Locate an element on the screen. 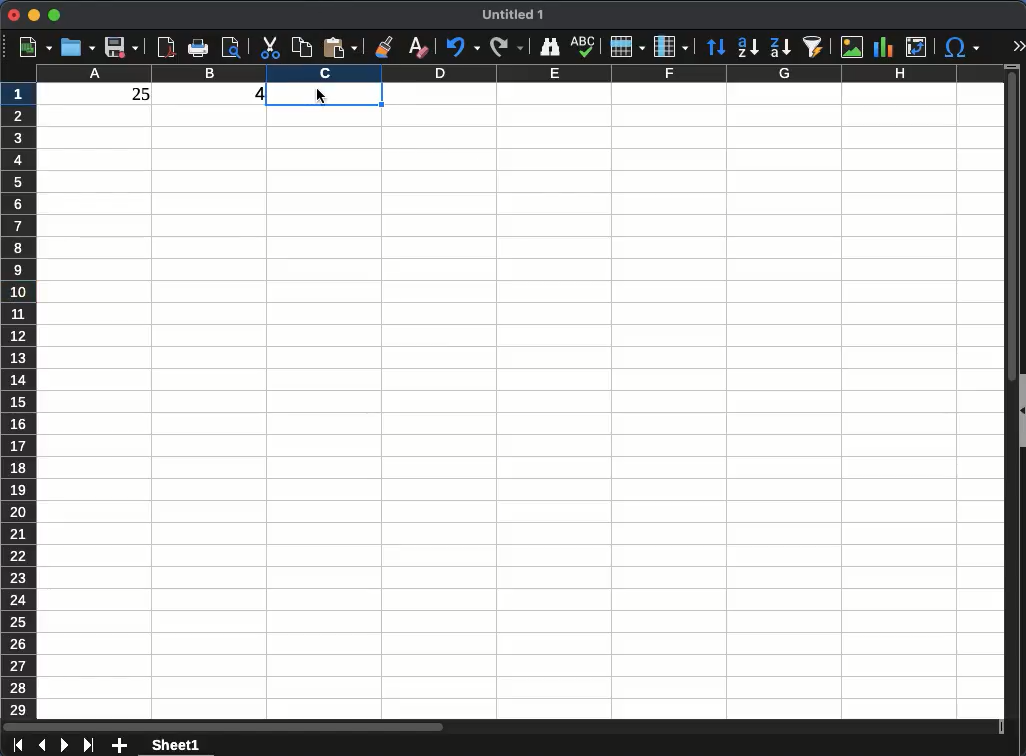  clear formatting is located at coordinates (420, 47).